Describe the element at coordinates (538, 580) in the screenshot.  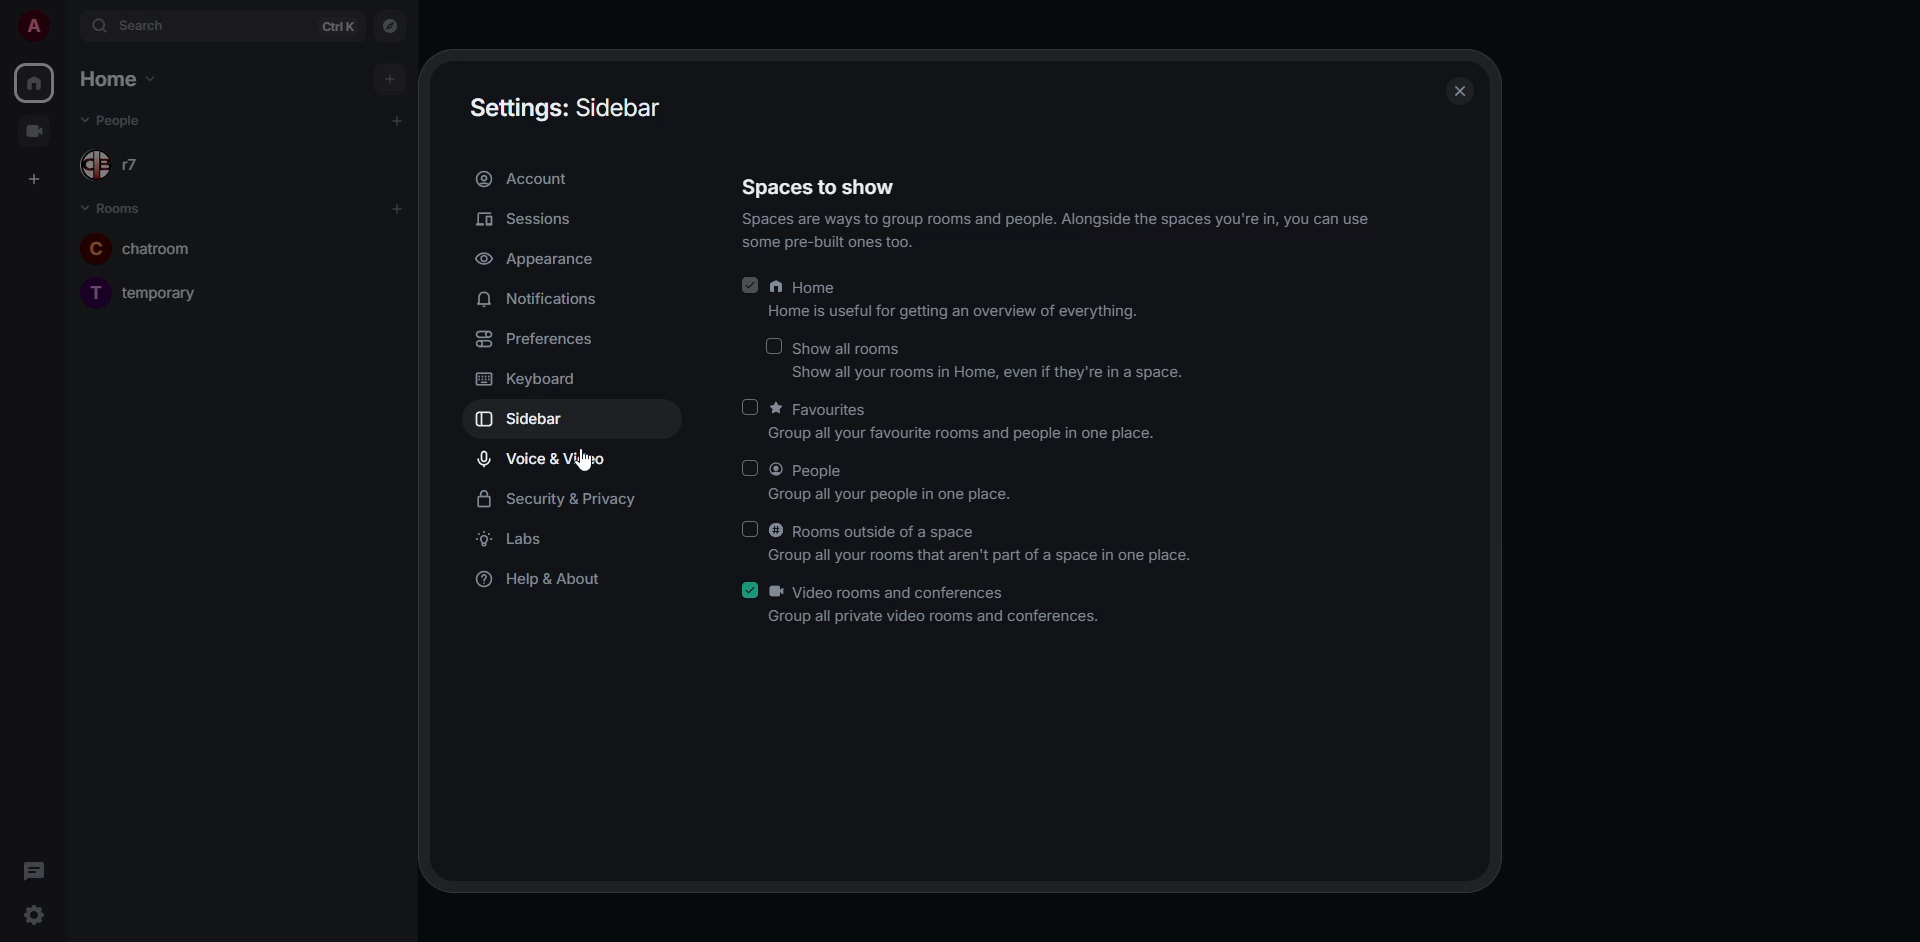
I see `help & about` at that location.